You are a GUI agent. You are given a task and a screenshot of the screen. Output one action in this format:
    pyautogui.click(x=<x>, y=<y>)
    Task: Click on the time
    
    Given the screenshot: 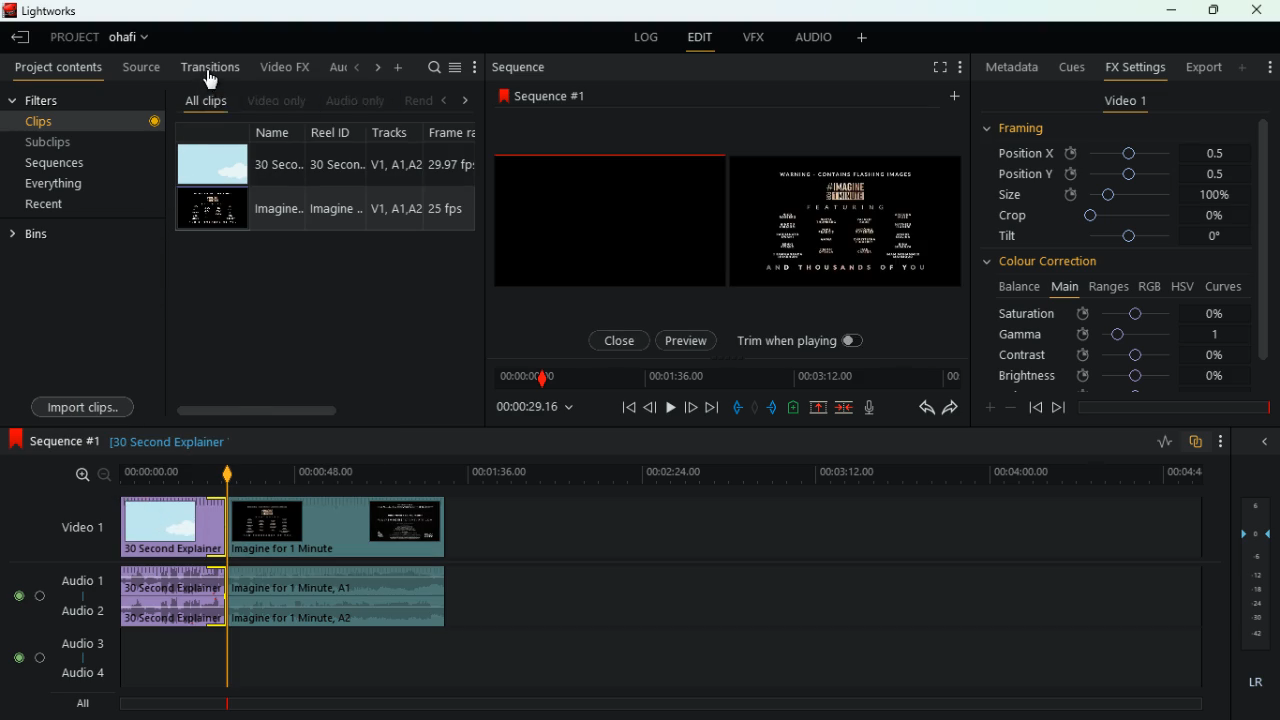 What is the action you would take?
    pyautogui.click(x=535, y=408)
    